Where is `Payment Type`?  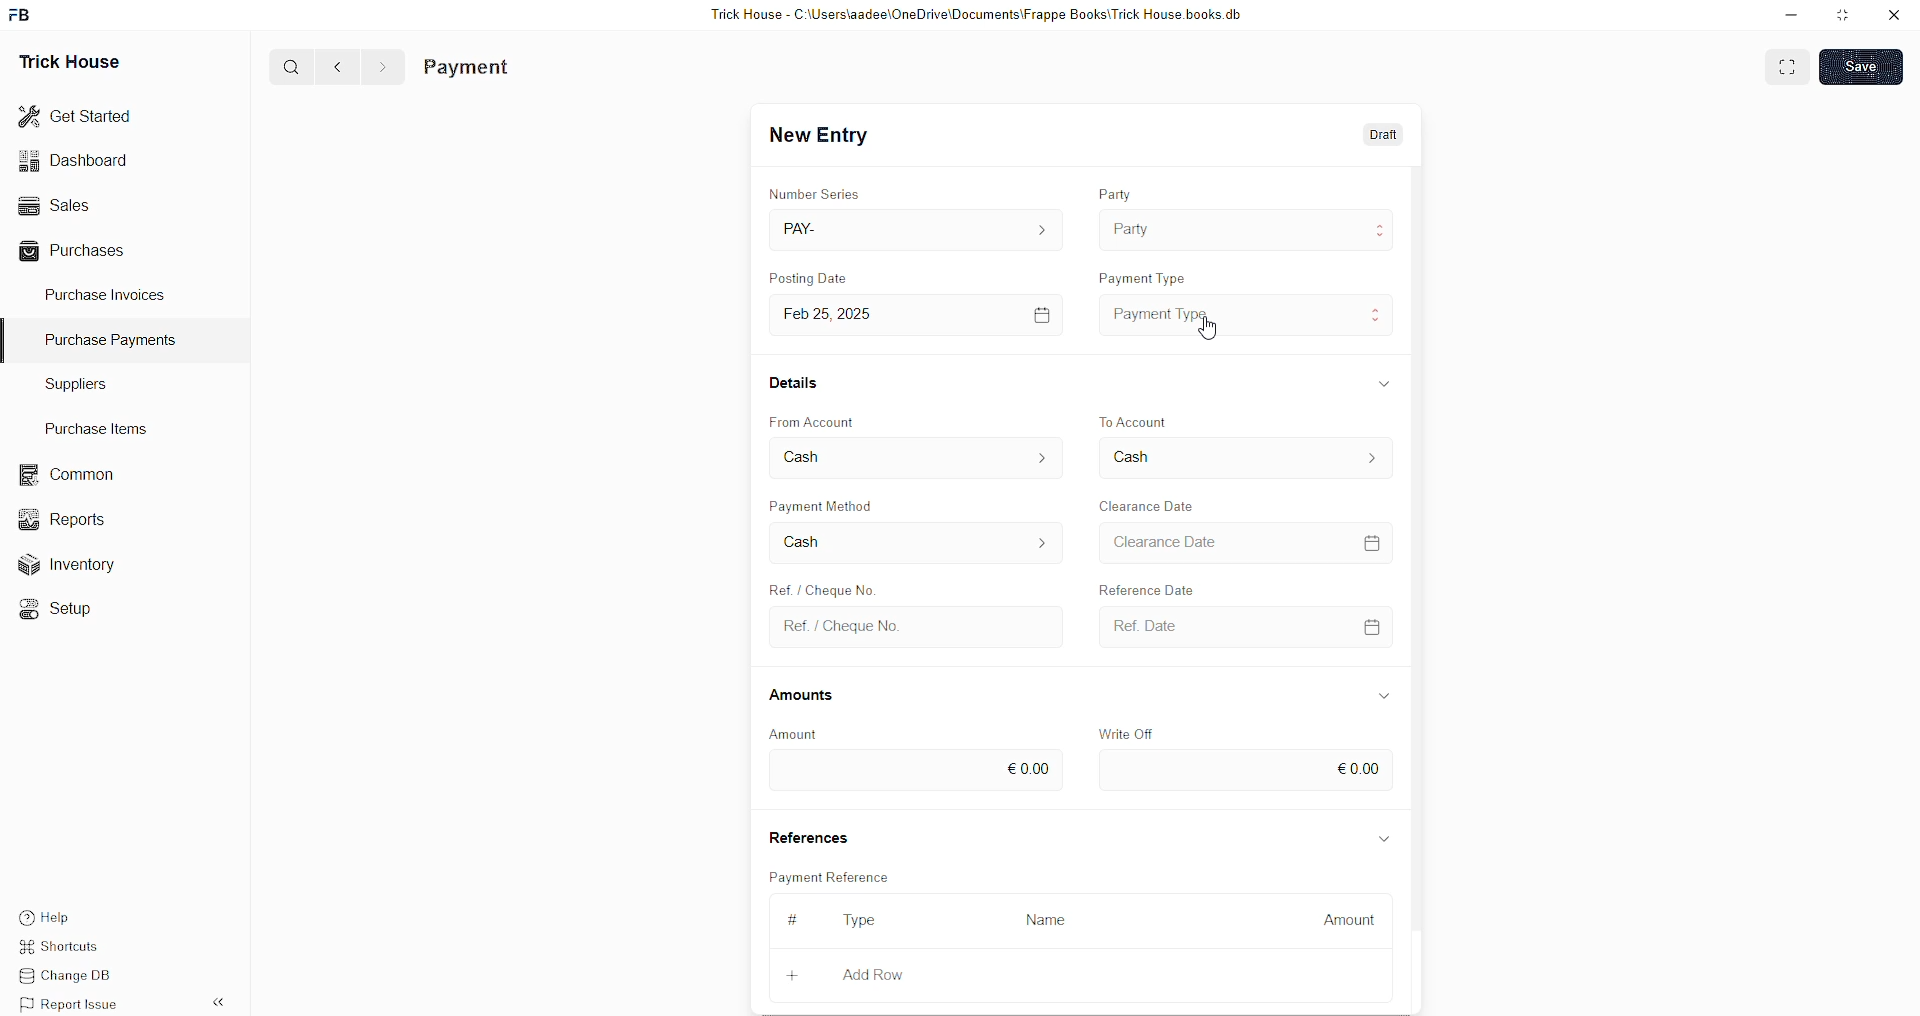 Payment Type is located at coordinates (1167, 312).